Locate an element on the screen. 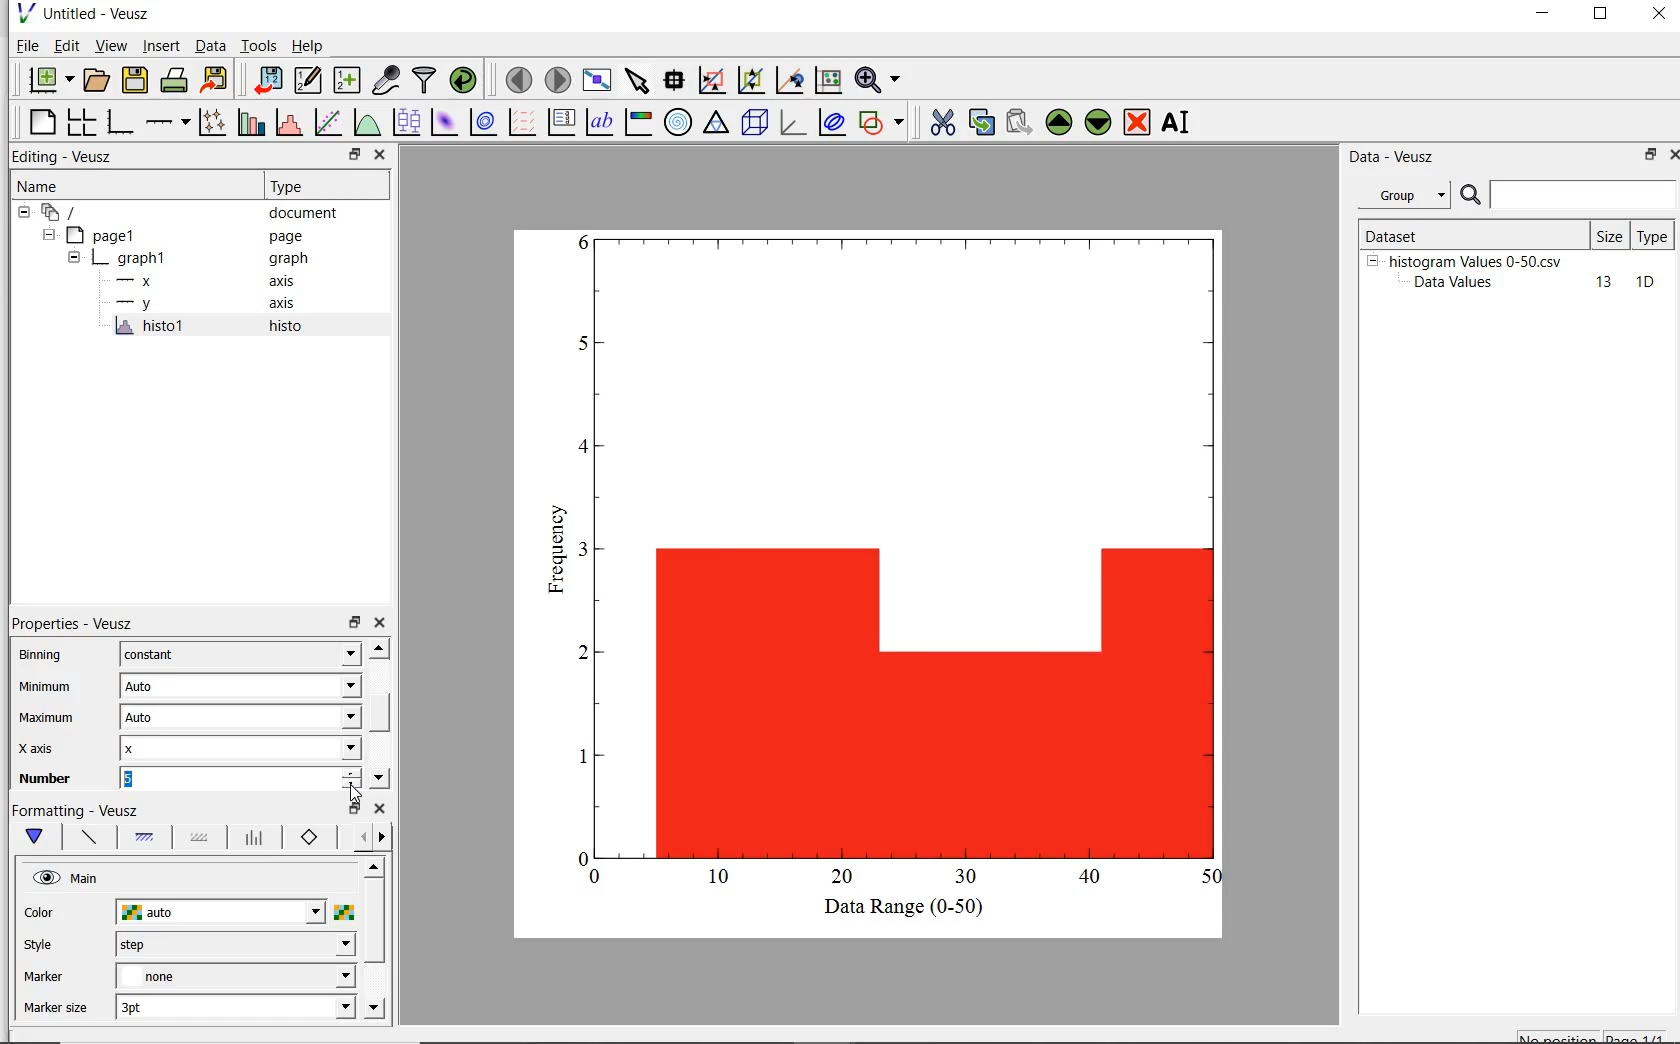 This screenshot has width=1680, height=1044. histogram Values 0-50.csv is located at coordinates (1476, 260).